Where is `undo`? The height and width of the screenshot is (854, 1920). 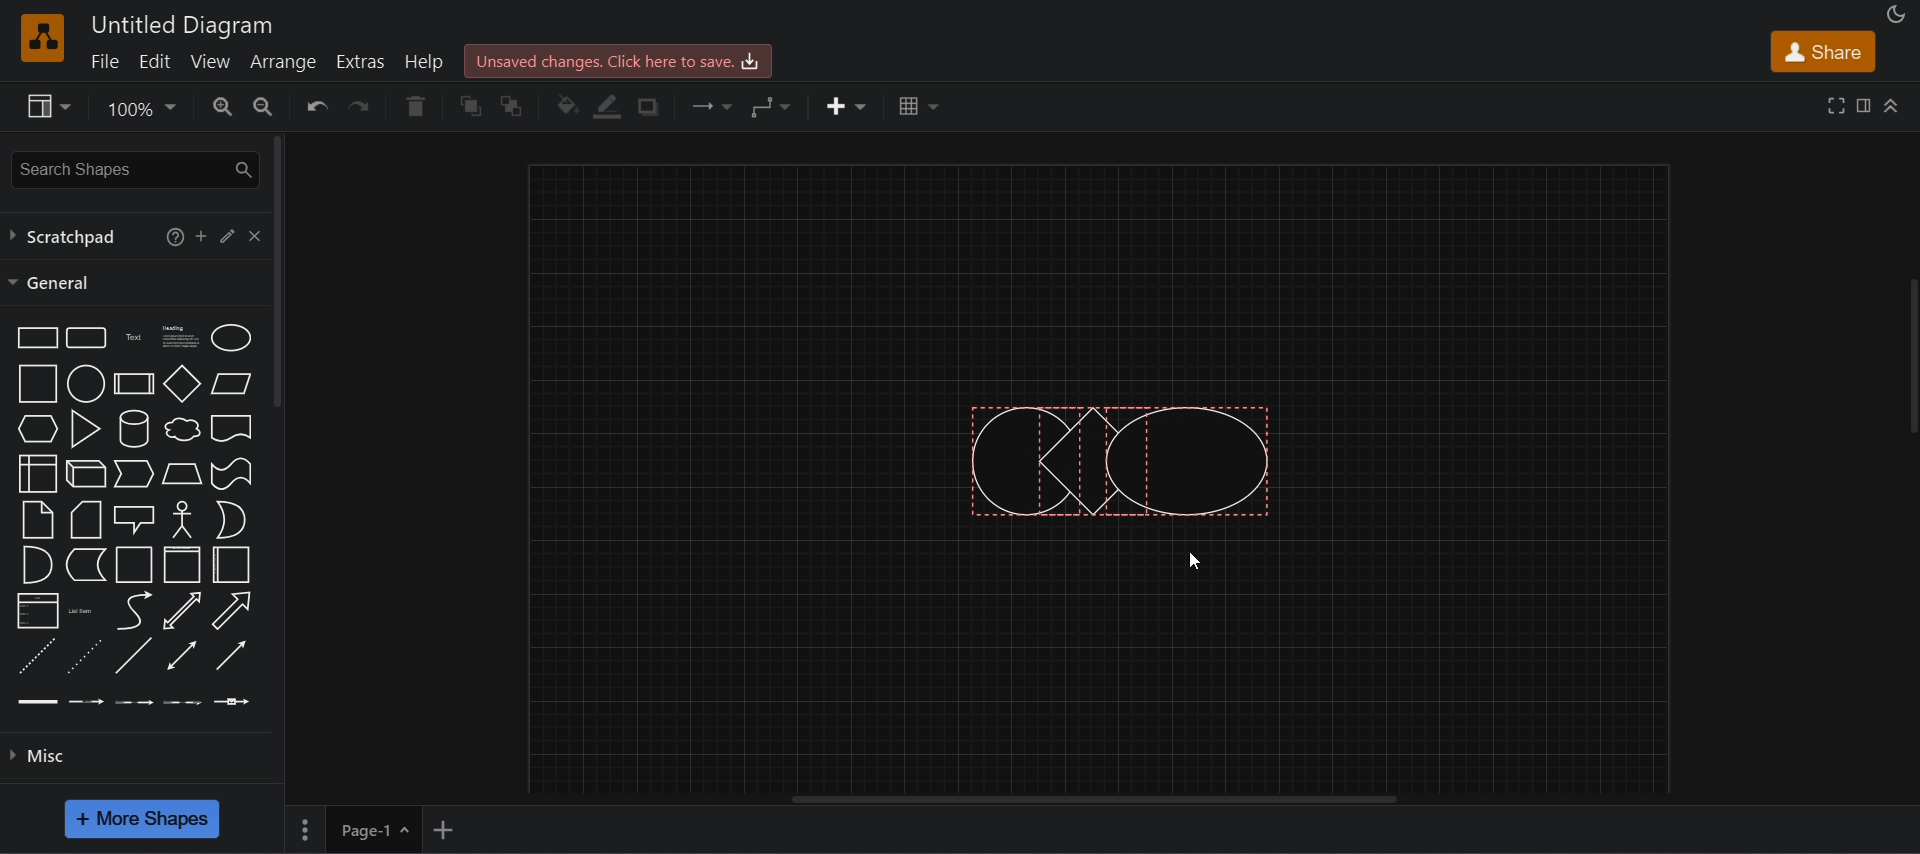
undo is located at coordinates (316, 106).